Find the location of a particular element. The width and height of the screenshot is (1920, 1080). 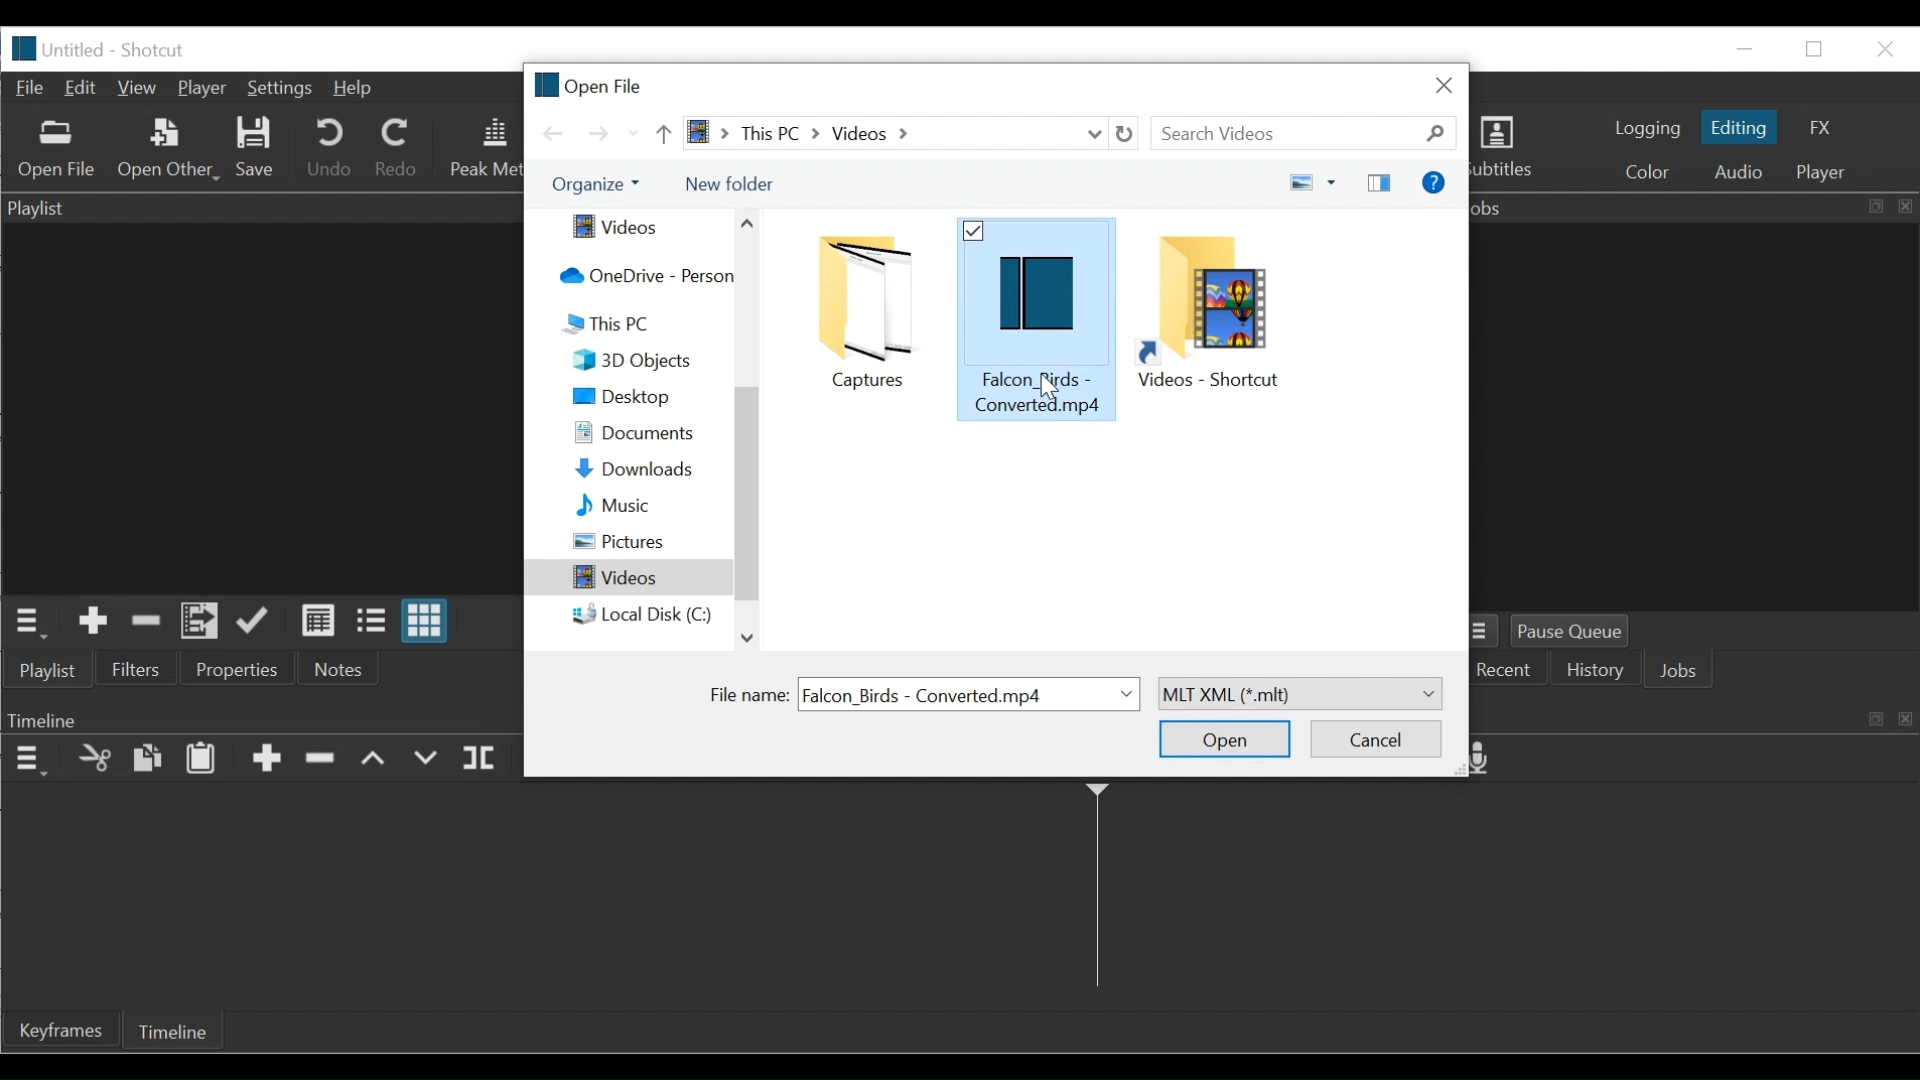

Add the Source to the playlist is located at coordinates (93, 622).